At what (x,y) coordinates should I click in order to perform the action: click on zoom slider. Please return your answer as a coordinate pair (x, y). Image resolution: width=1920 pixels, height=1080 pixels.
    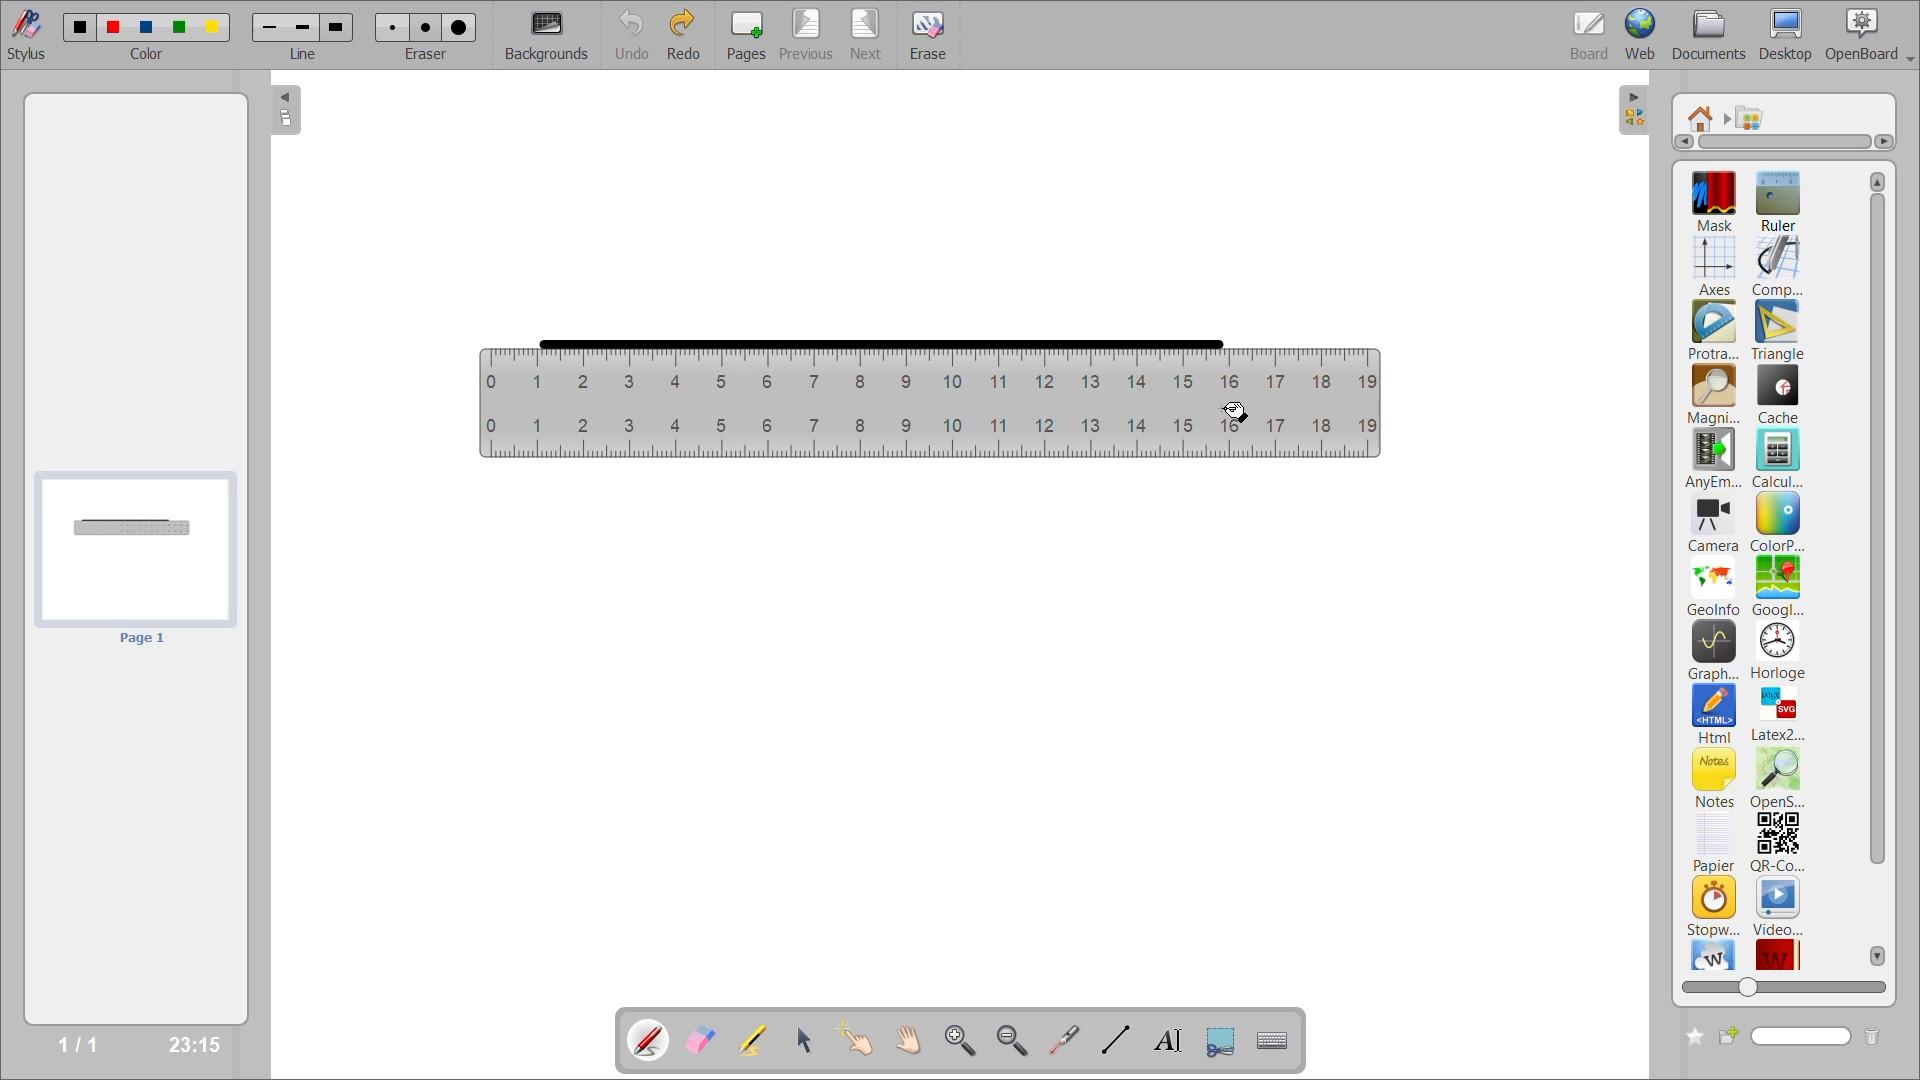
    Looking at the image, I should click on (1780, 984).